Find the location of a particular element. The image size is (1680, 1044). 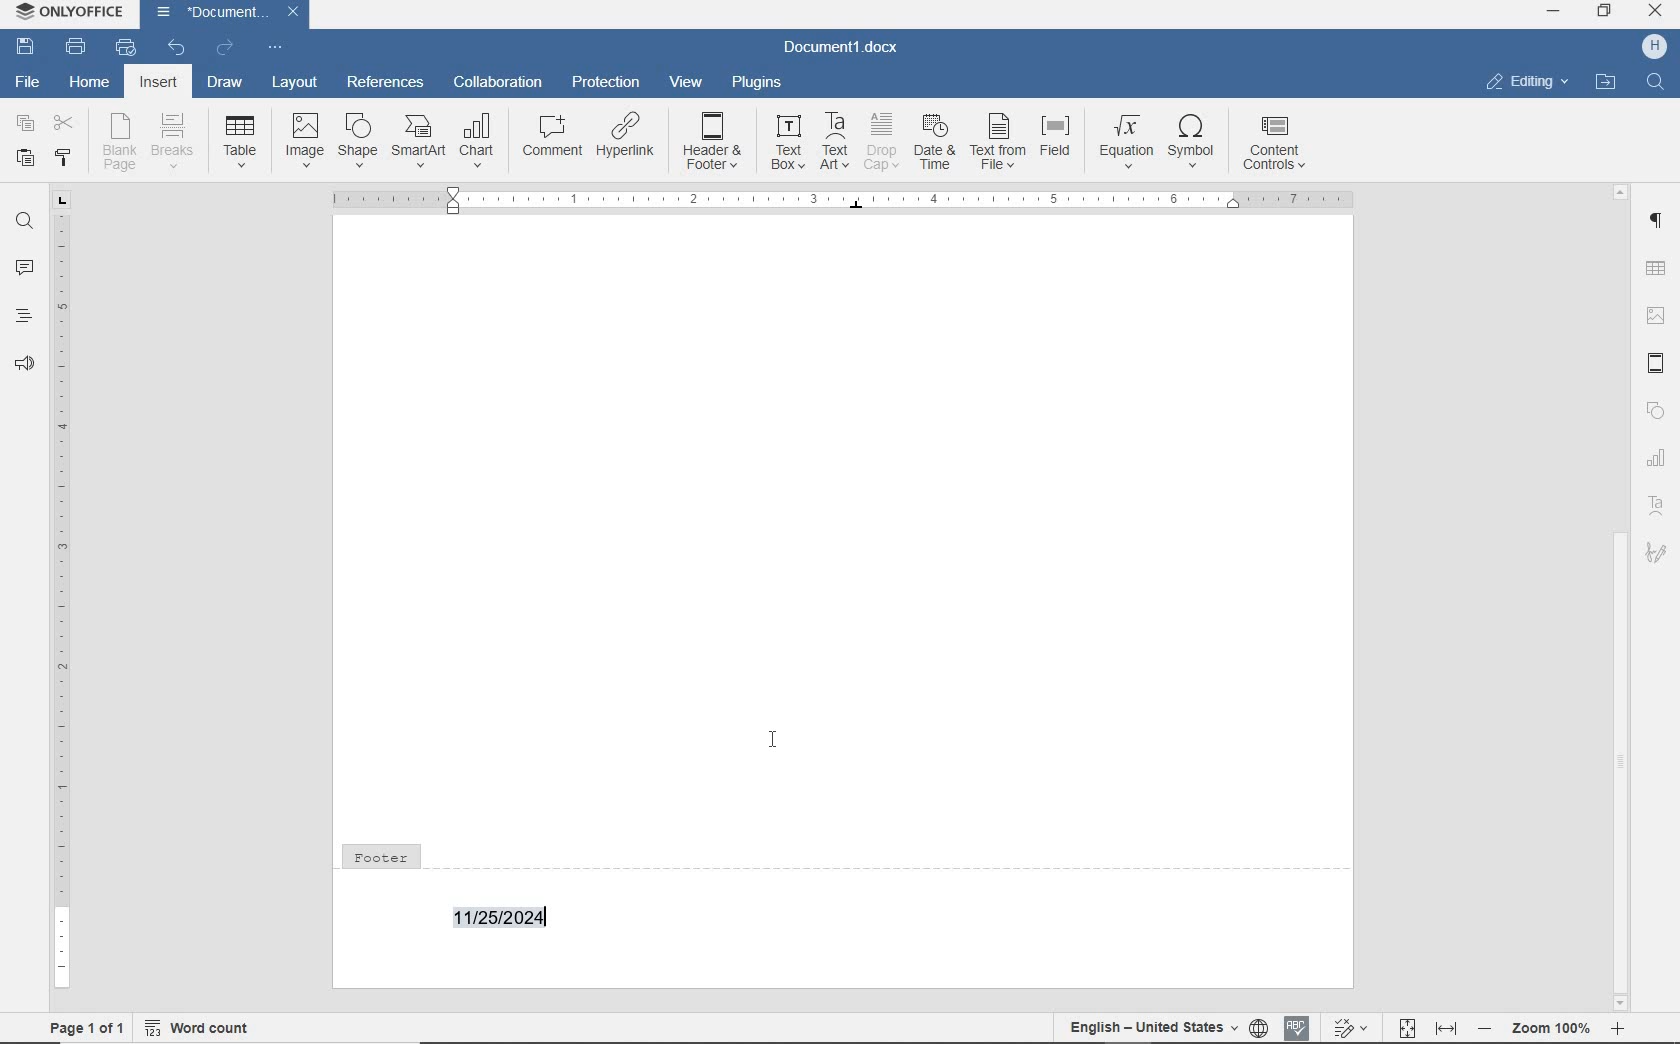

protection is located at coordinates (604, 82).